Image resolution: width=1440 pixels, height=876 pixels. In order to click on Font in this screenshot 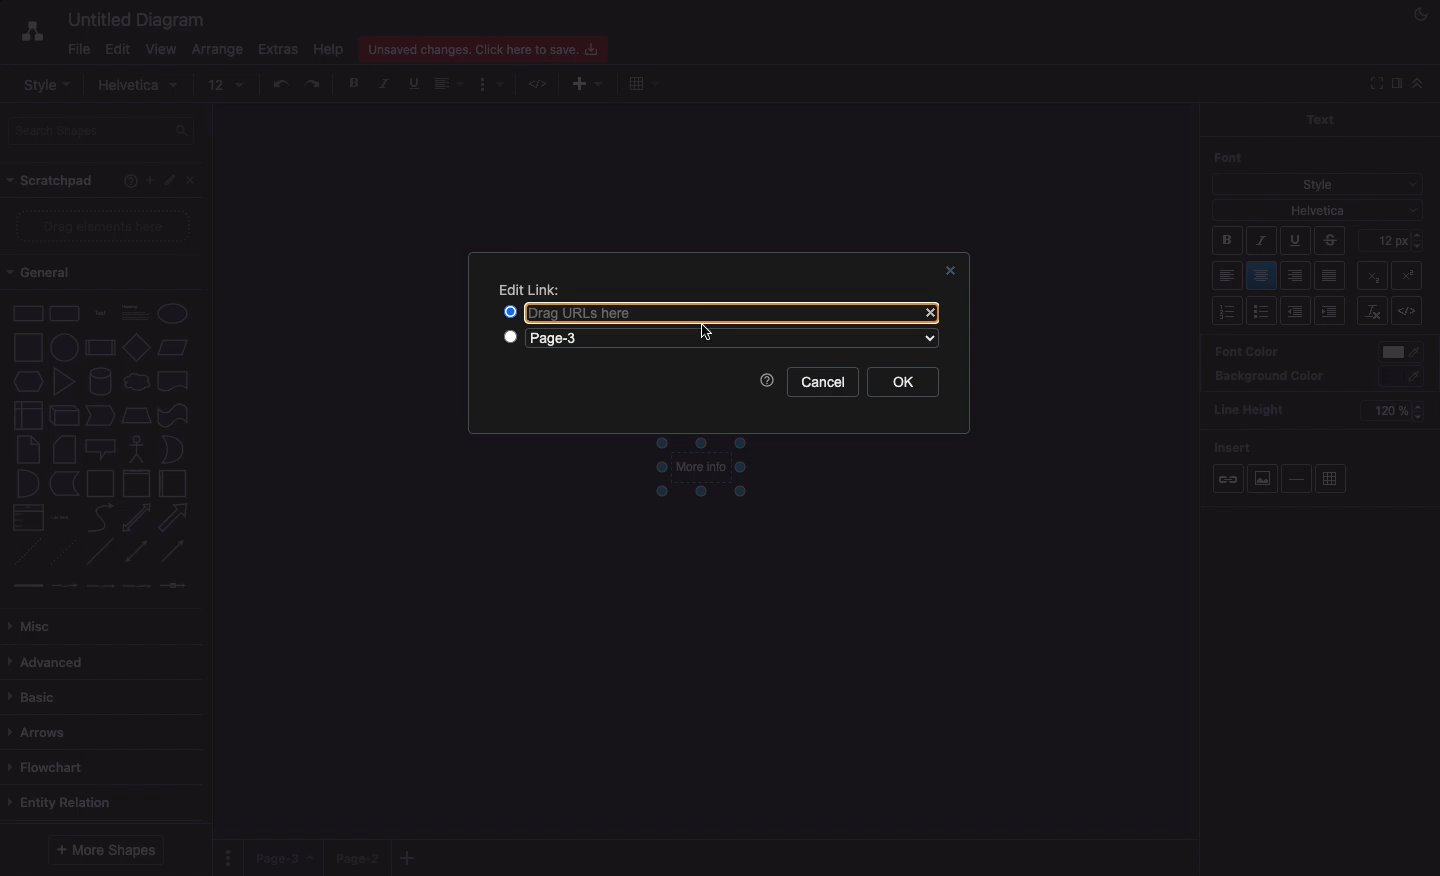, I will do `click(1230, 157)`.